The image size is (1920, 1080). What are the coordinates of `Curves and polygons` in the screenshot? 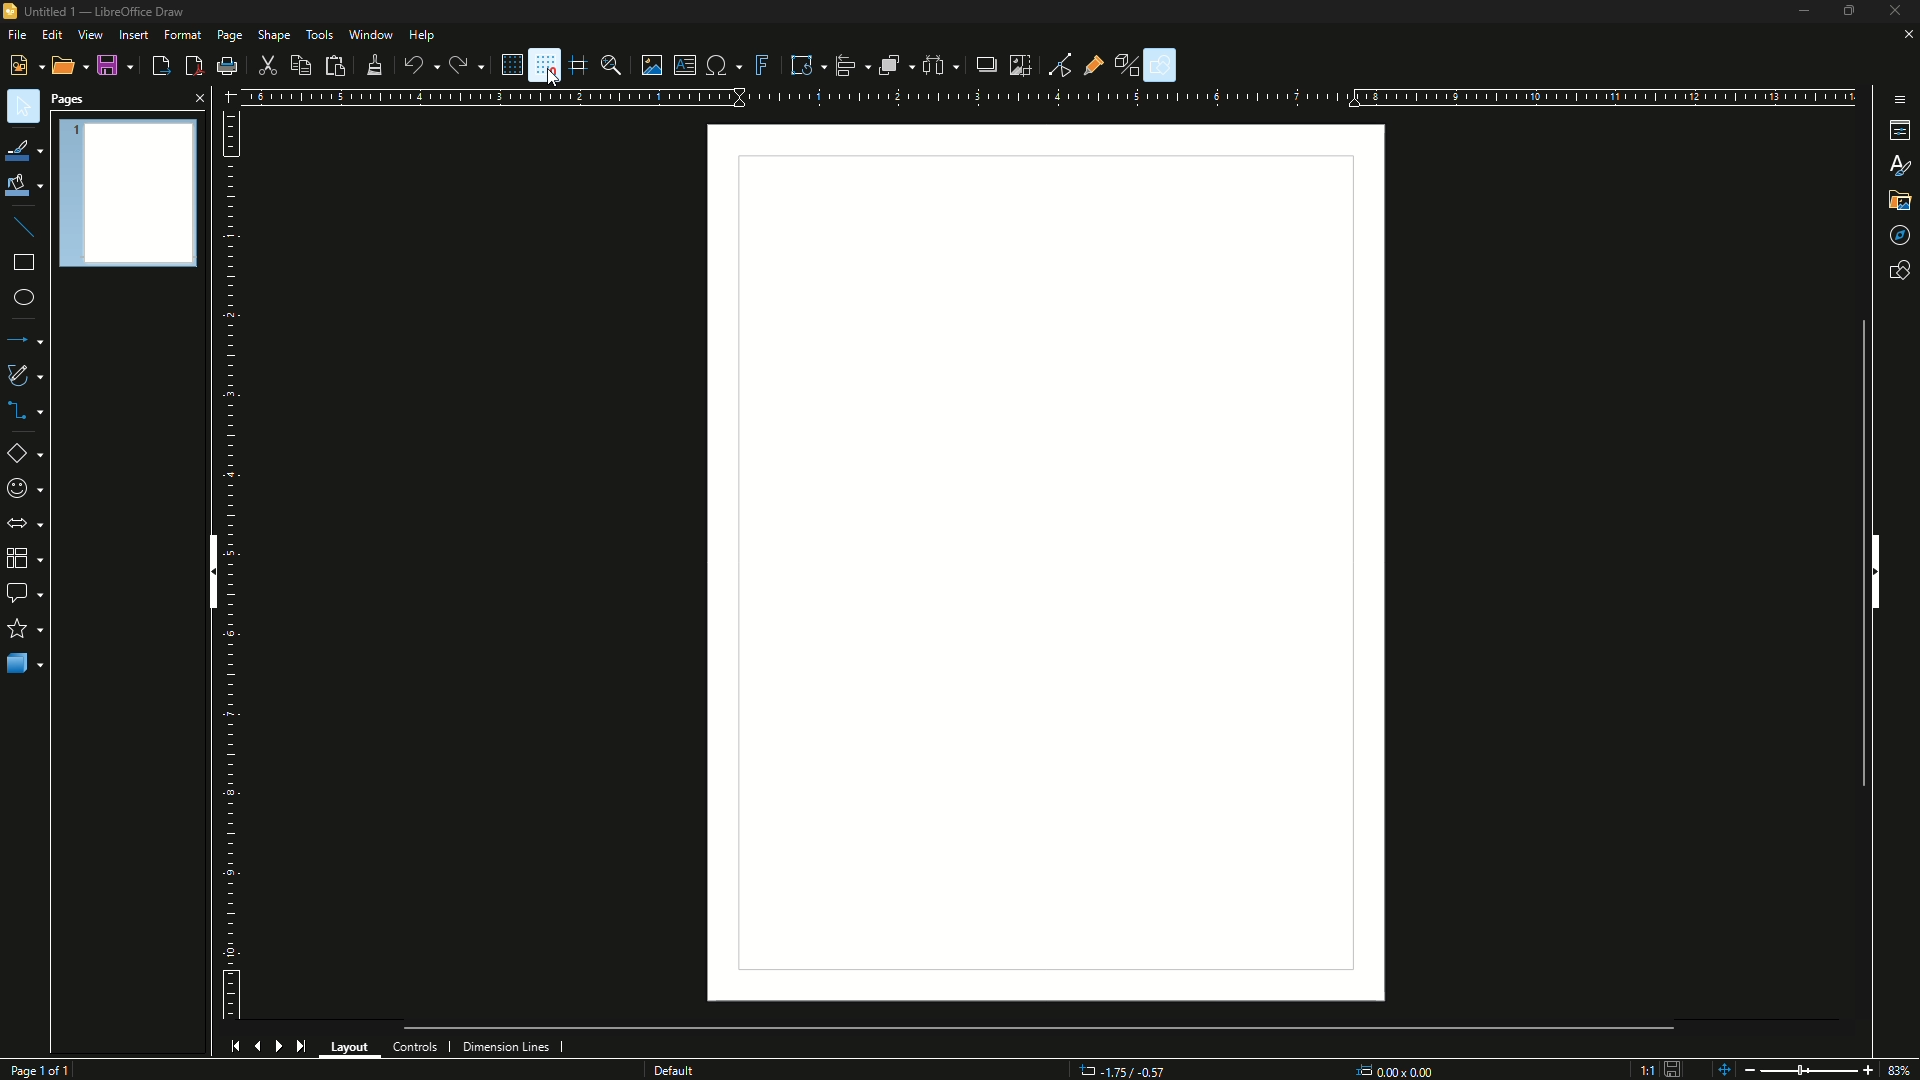 It's located at (36, 375).